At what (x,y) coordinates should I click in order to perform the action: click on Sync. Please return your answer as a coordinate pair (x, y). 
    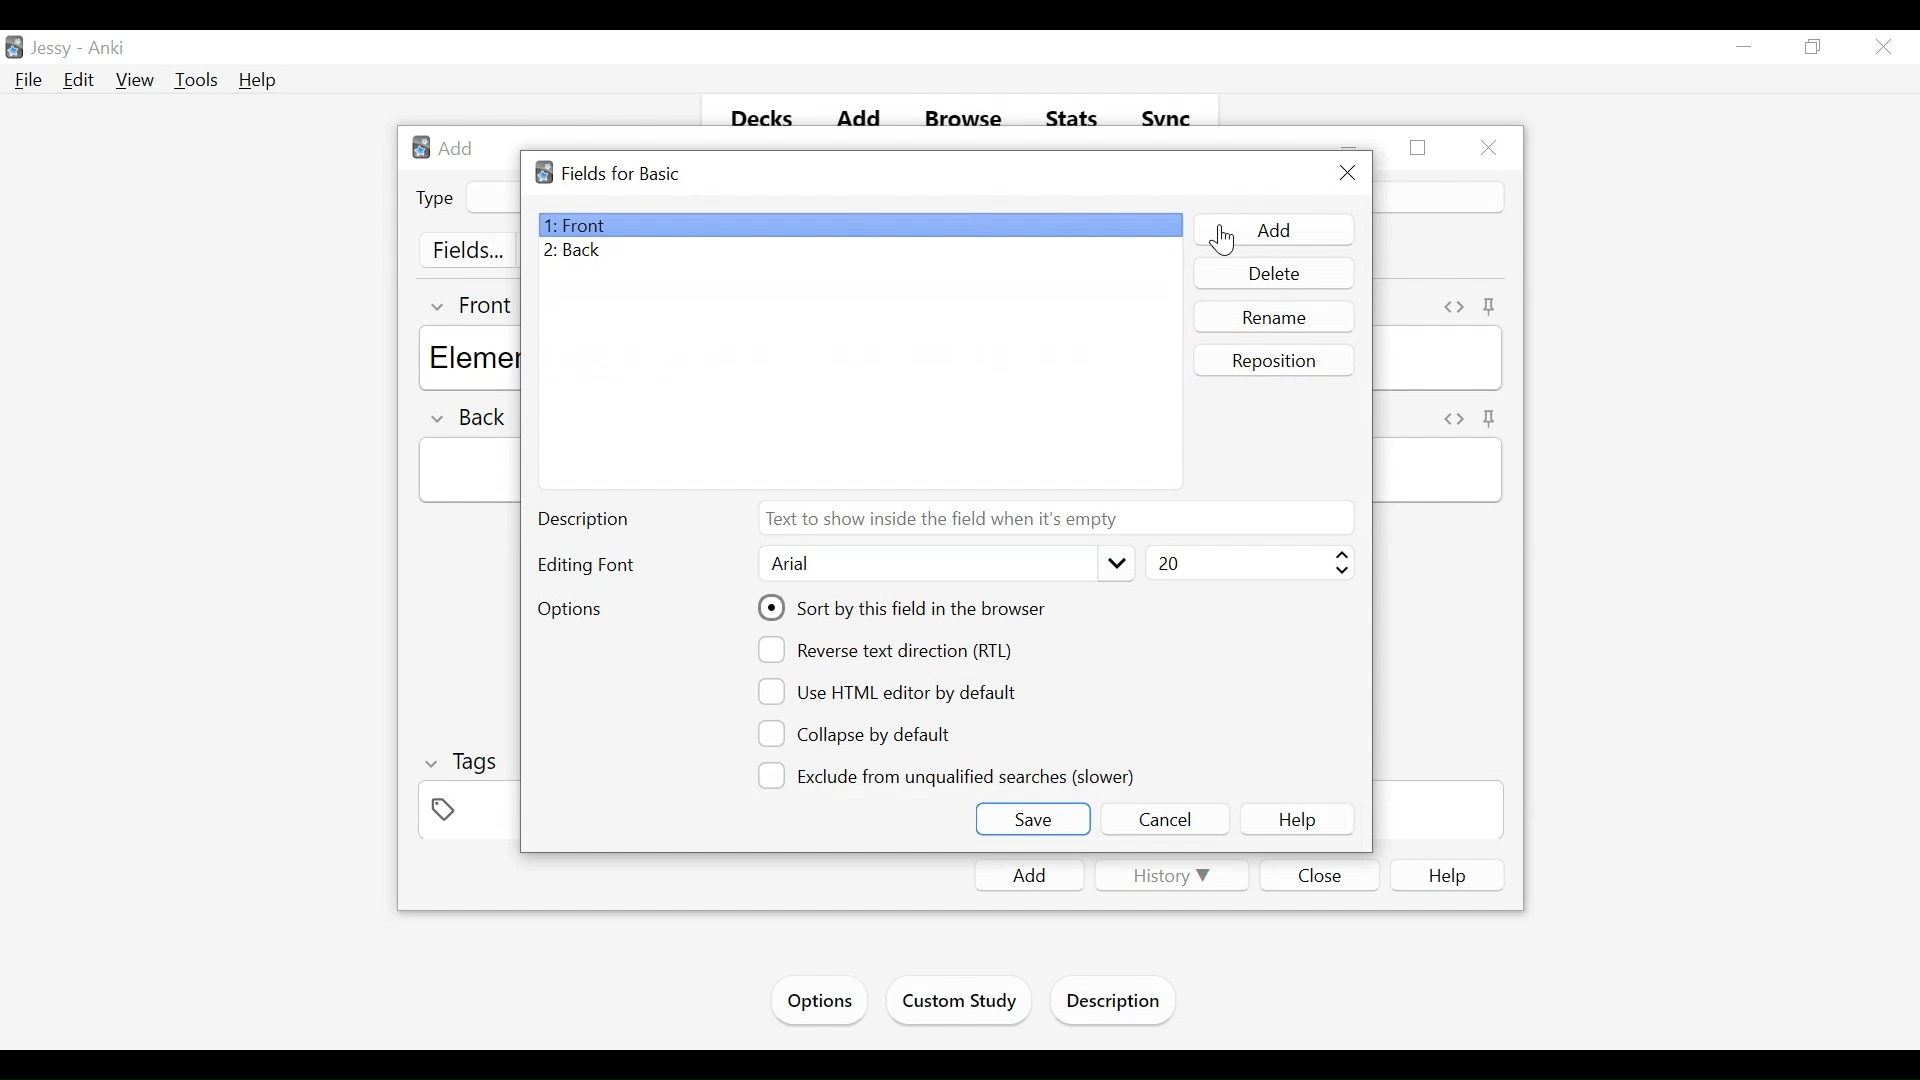
    Looking at the image, I should click on (1167, 119).